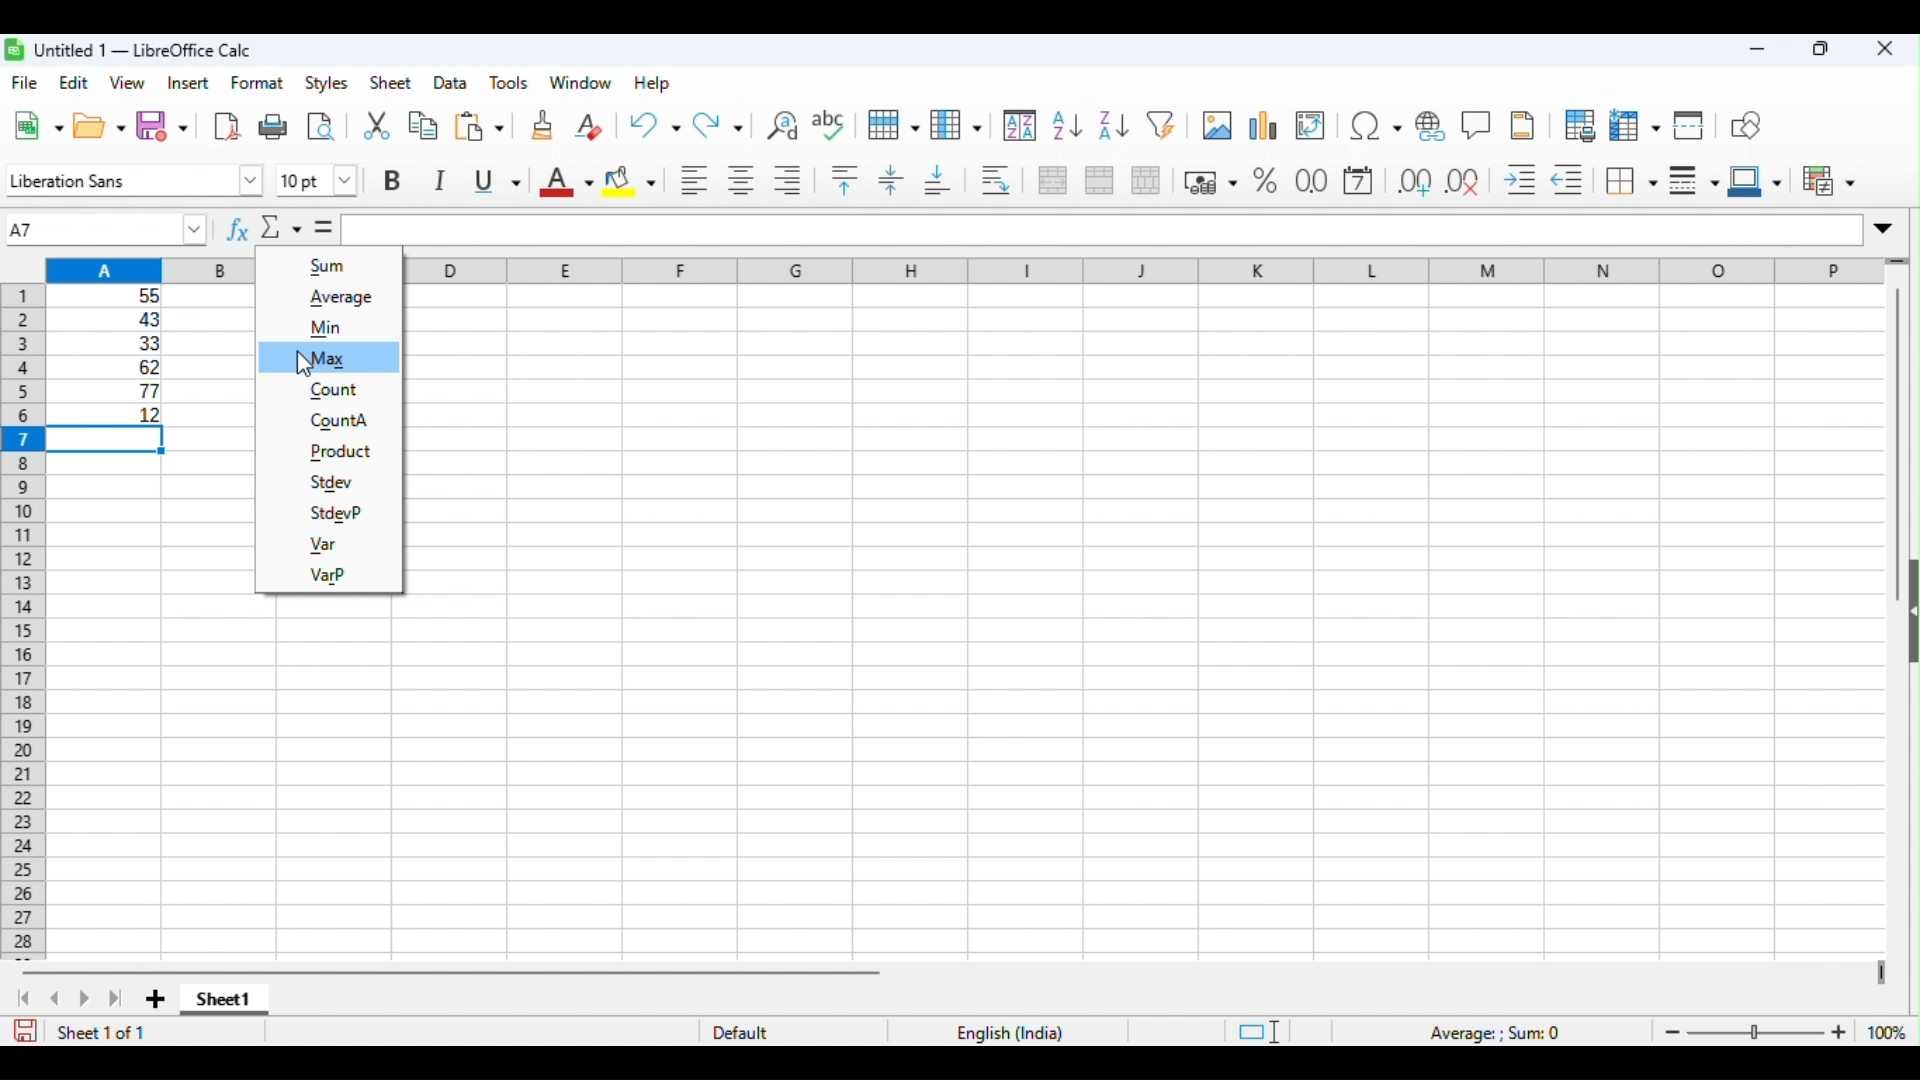  I want to click on title, so click(131, 49).